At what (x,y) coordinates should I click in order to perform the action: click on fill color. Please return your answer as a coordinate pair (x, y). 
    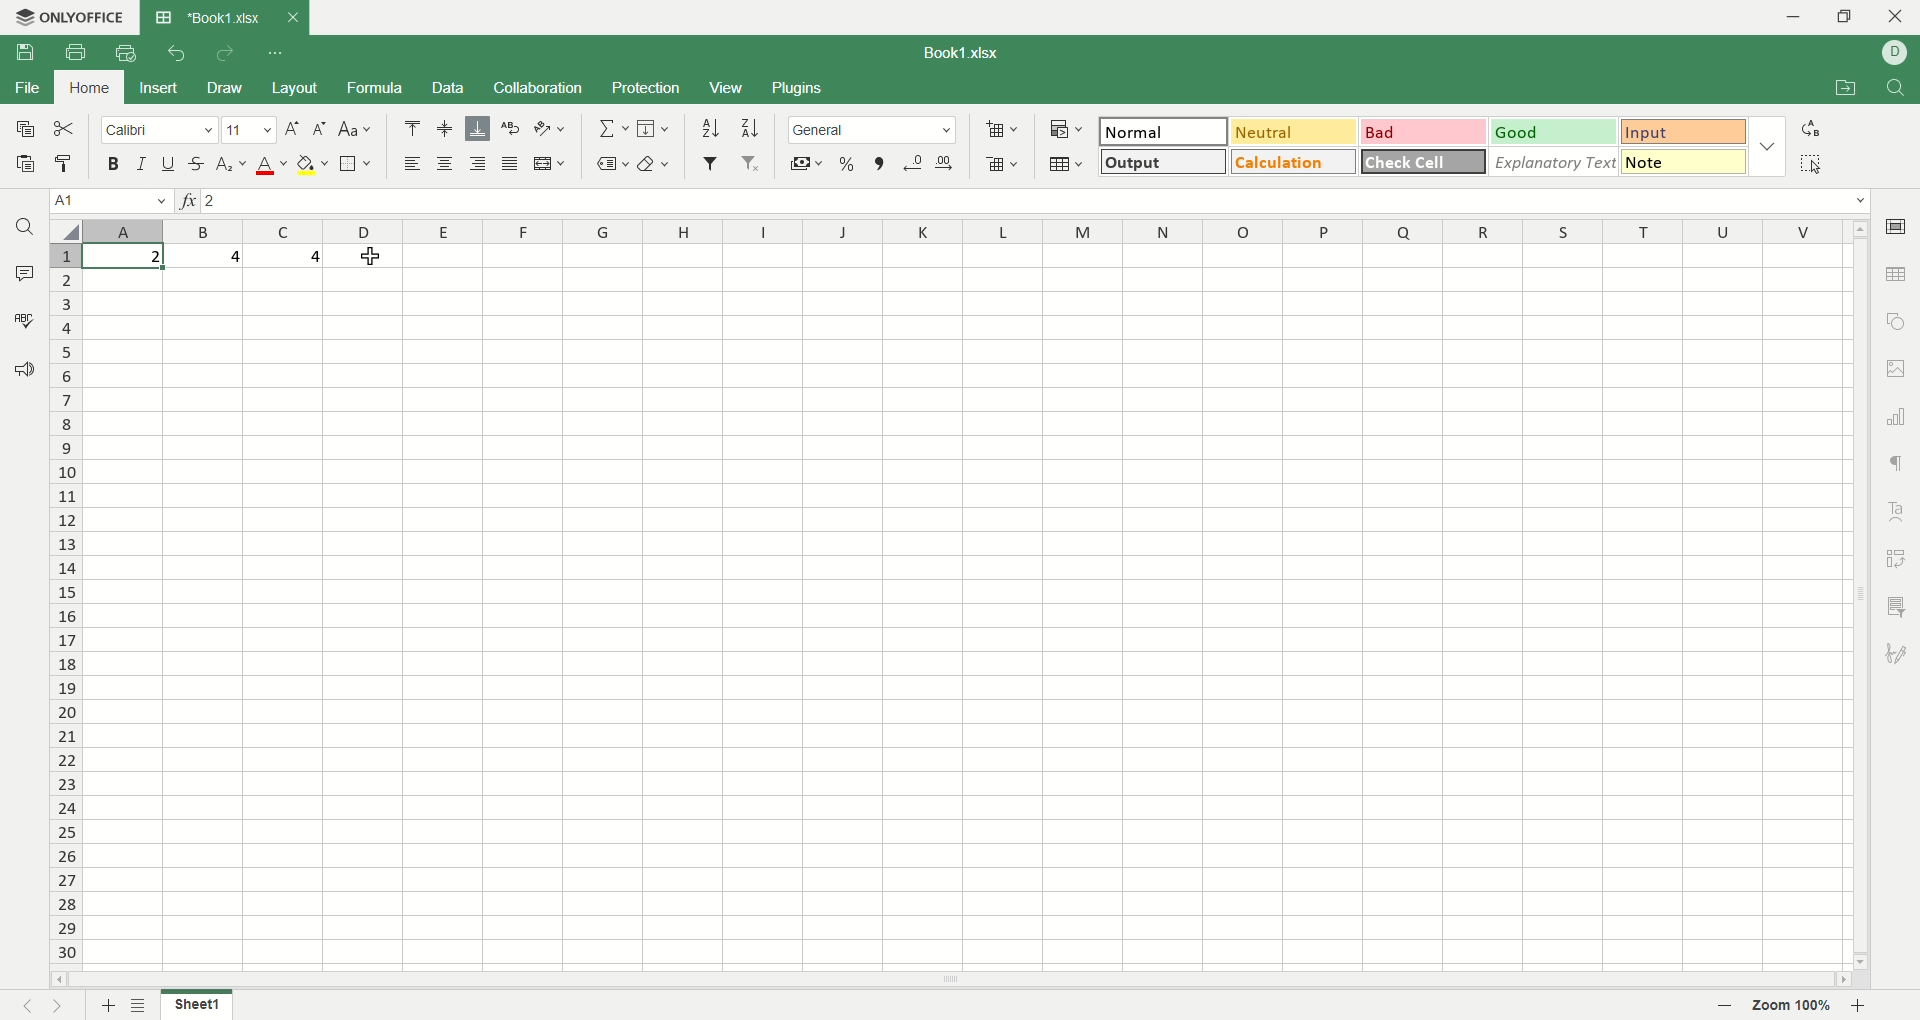
    Looking at the image, I should click on (313, 165).